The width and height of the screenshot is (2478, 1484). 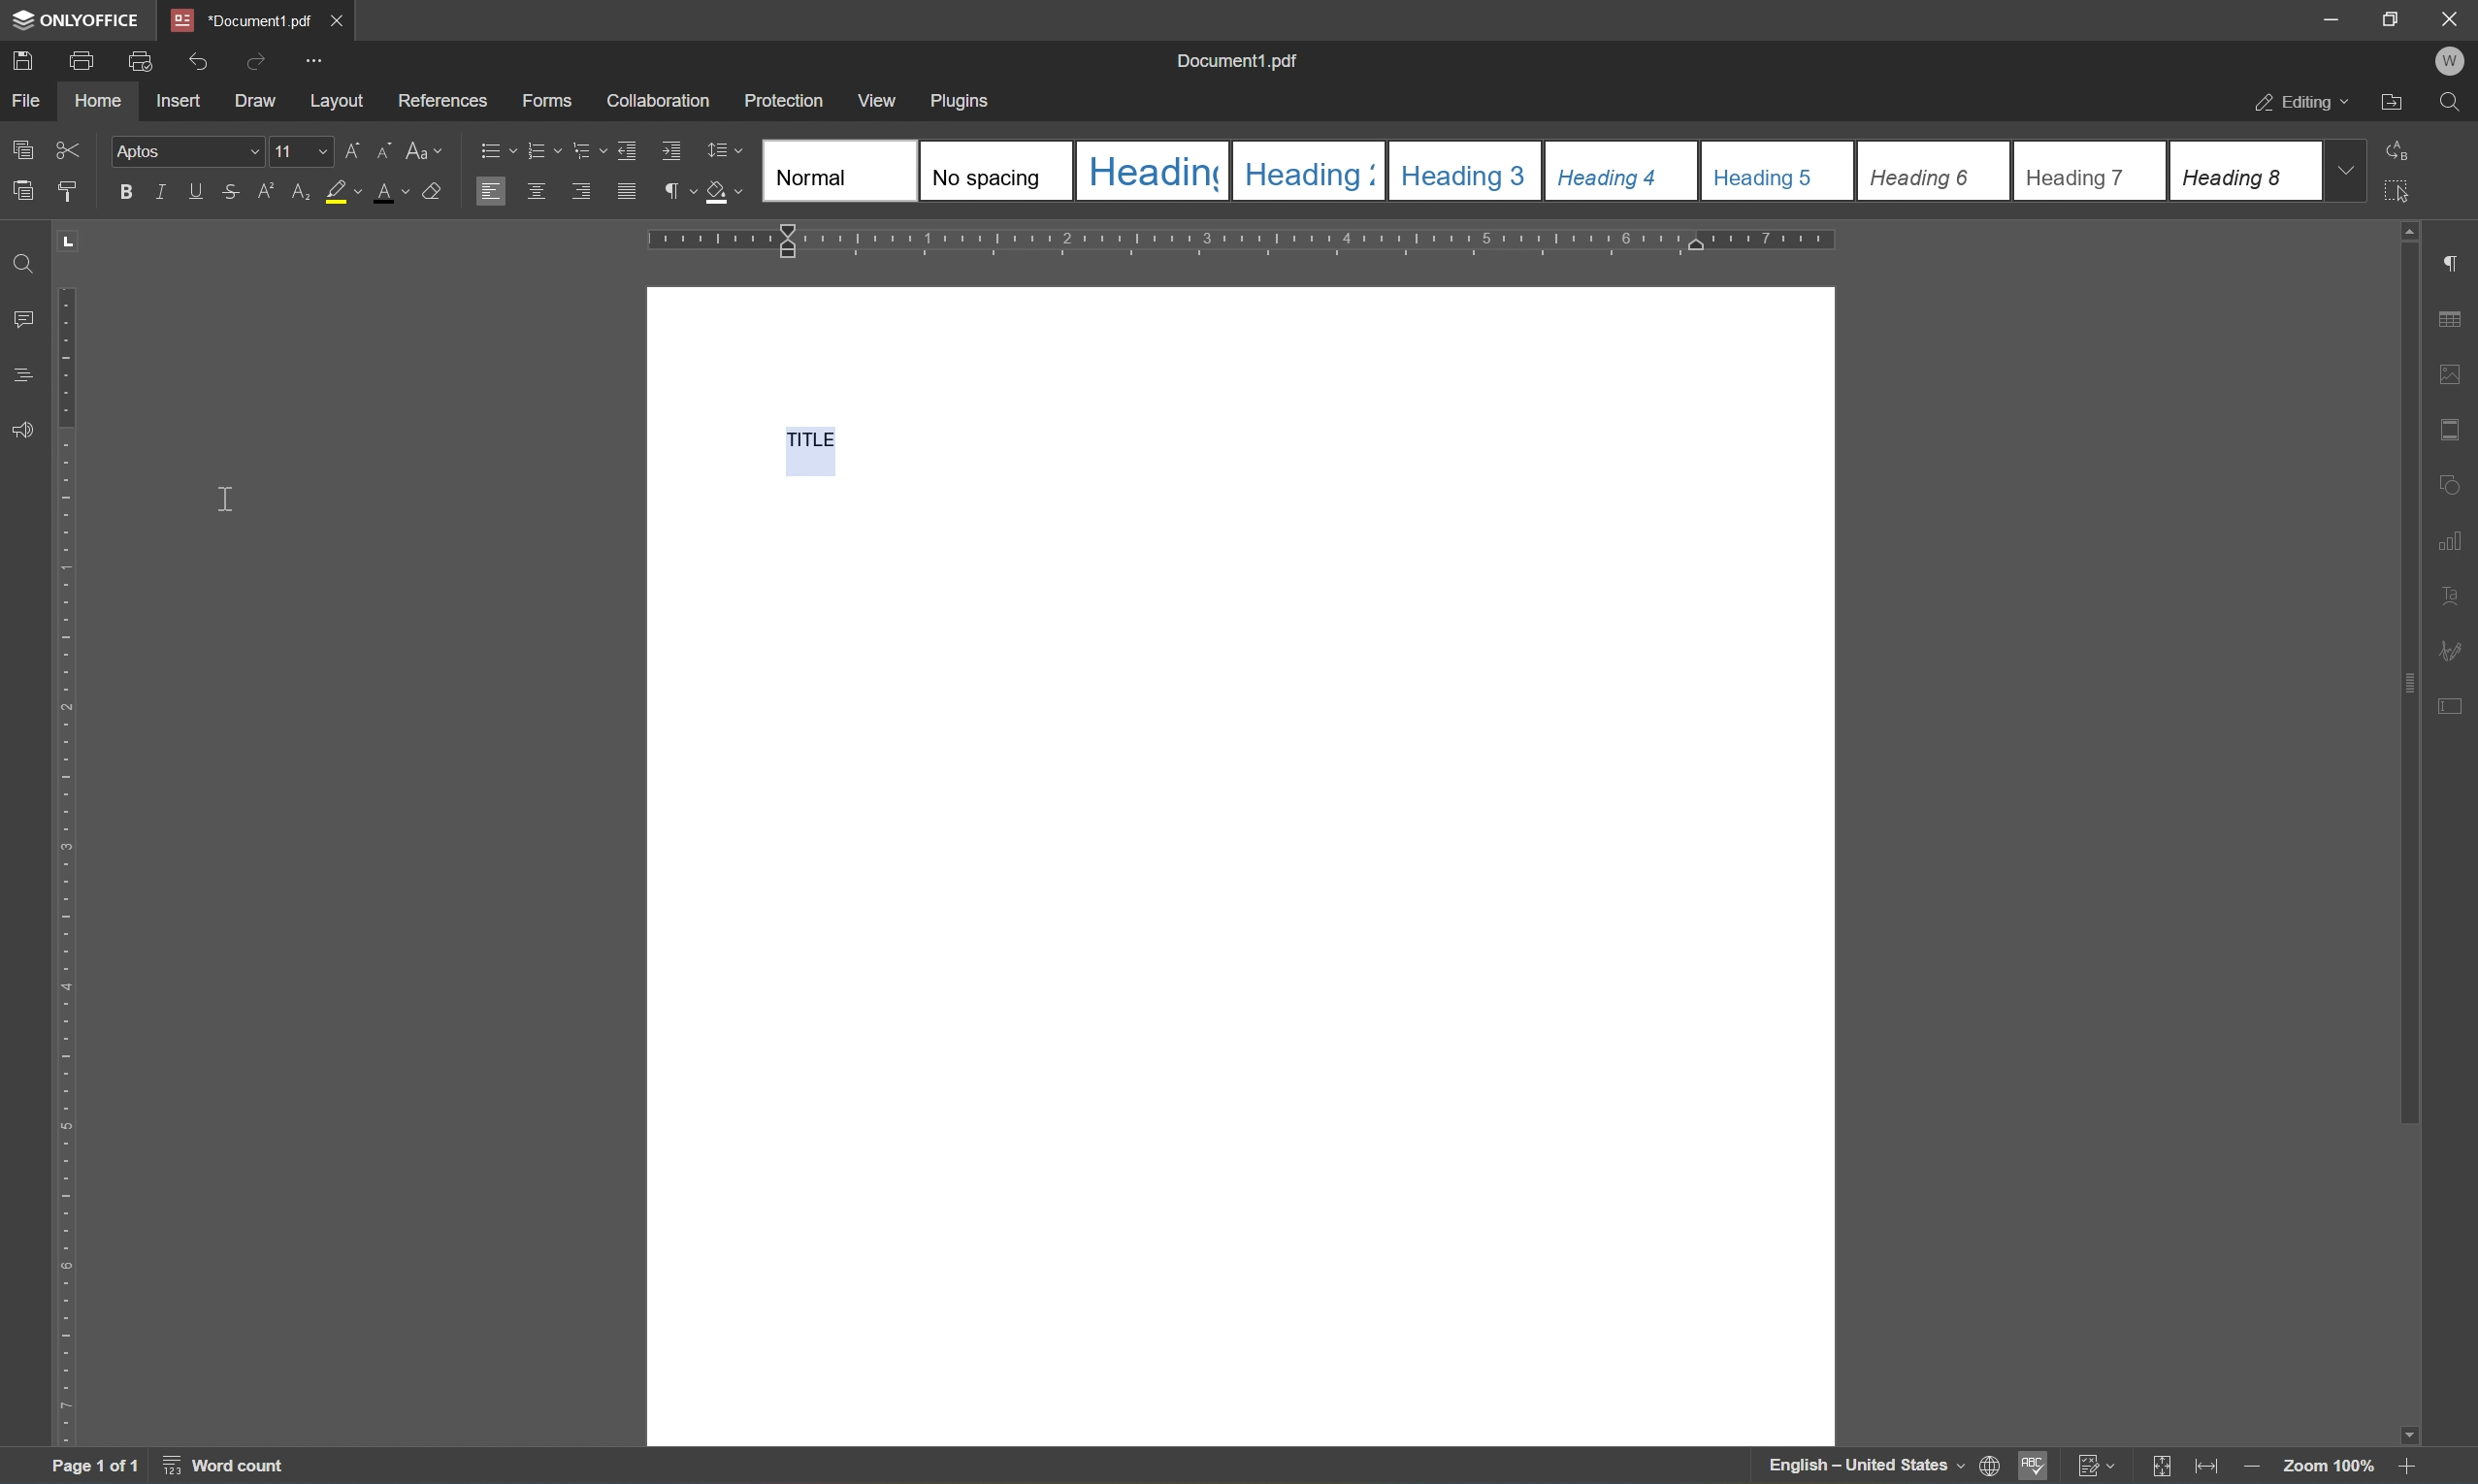 What do you see at coordinates (431, 149) in the screenshot?
I see `change case` at bounding box center [431, 149].